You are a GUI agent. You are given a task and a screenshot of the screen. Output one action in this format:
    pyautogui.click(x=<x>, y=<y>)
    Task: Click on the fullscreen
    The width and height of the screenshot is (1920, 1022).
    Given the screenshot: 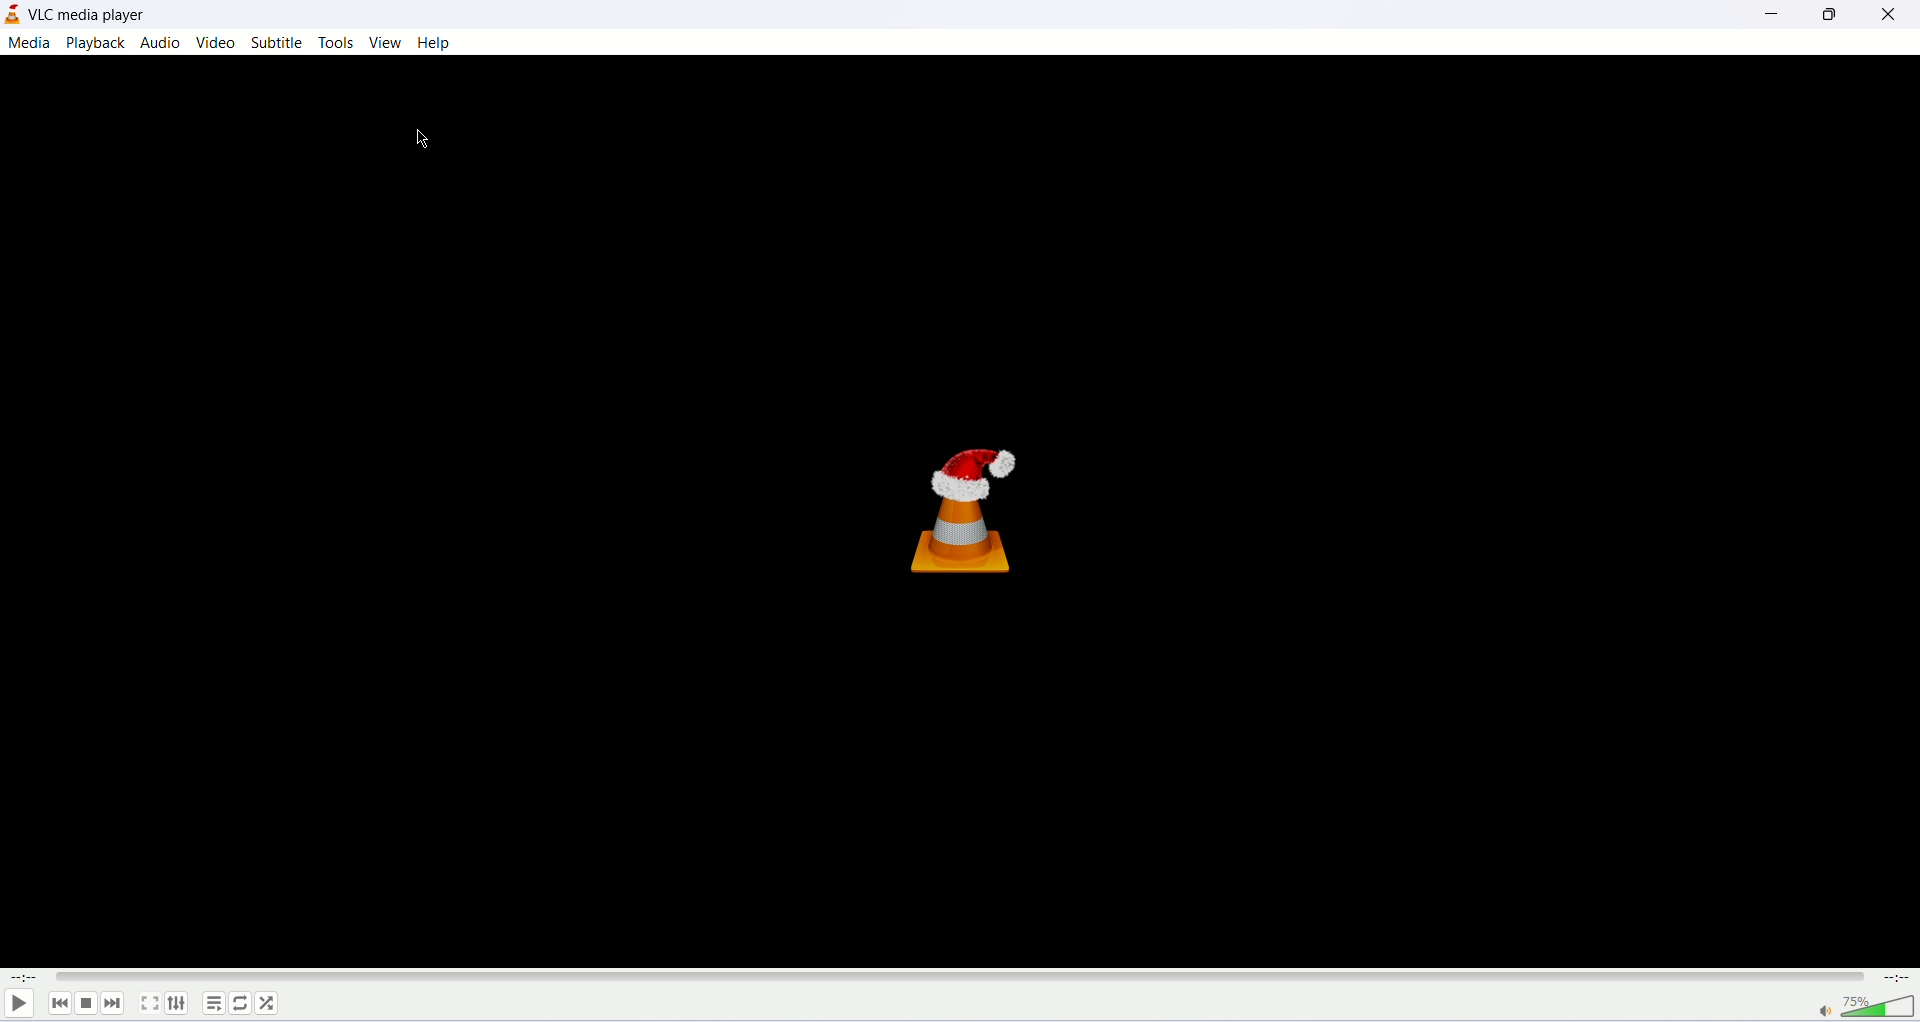 What is the action you would take?
    pyautogui.click(x=147, y=1004)
    